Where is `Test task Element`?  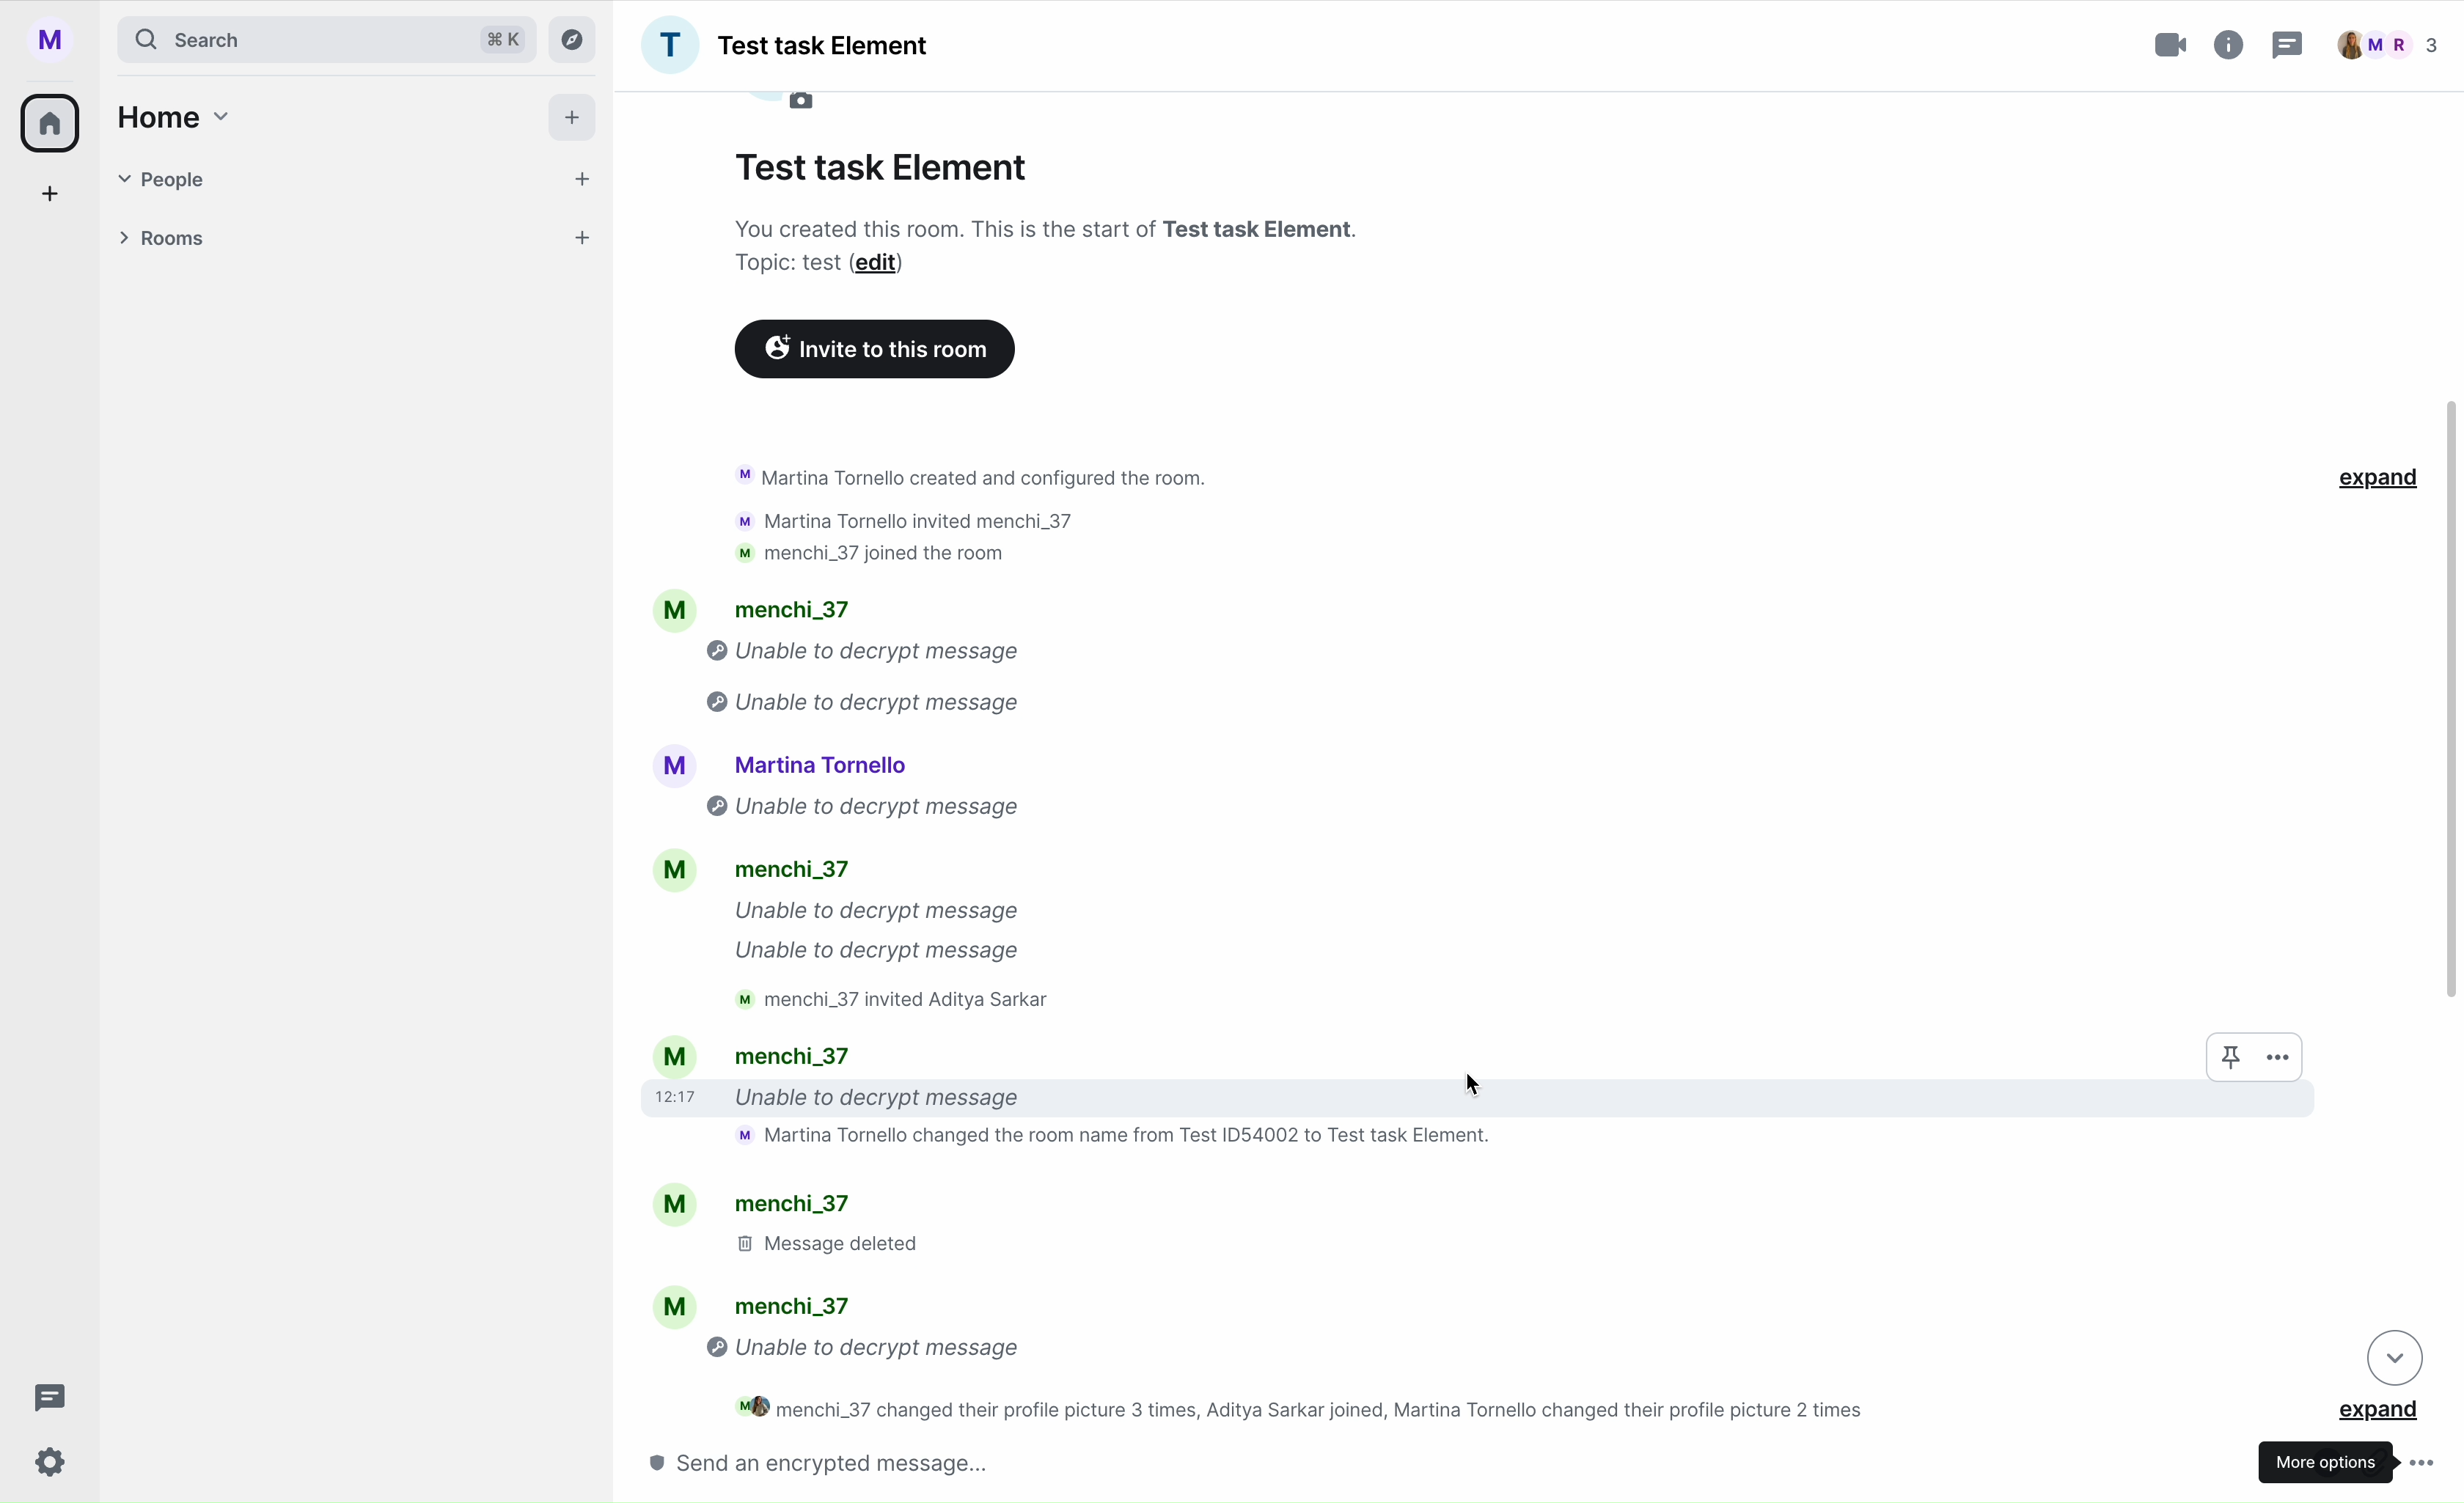 Test task Element is located at coordinates (885, 162).